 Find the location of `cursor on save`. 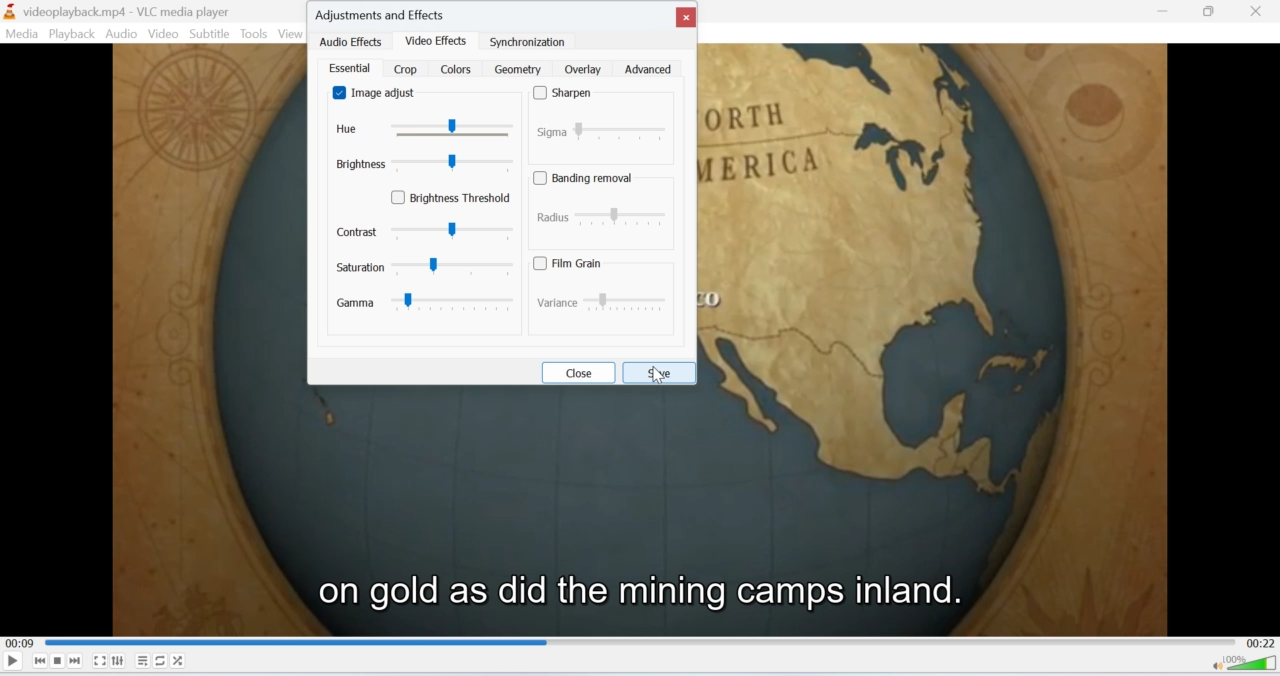

cursor on save is located at coordinates (667, 380).